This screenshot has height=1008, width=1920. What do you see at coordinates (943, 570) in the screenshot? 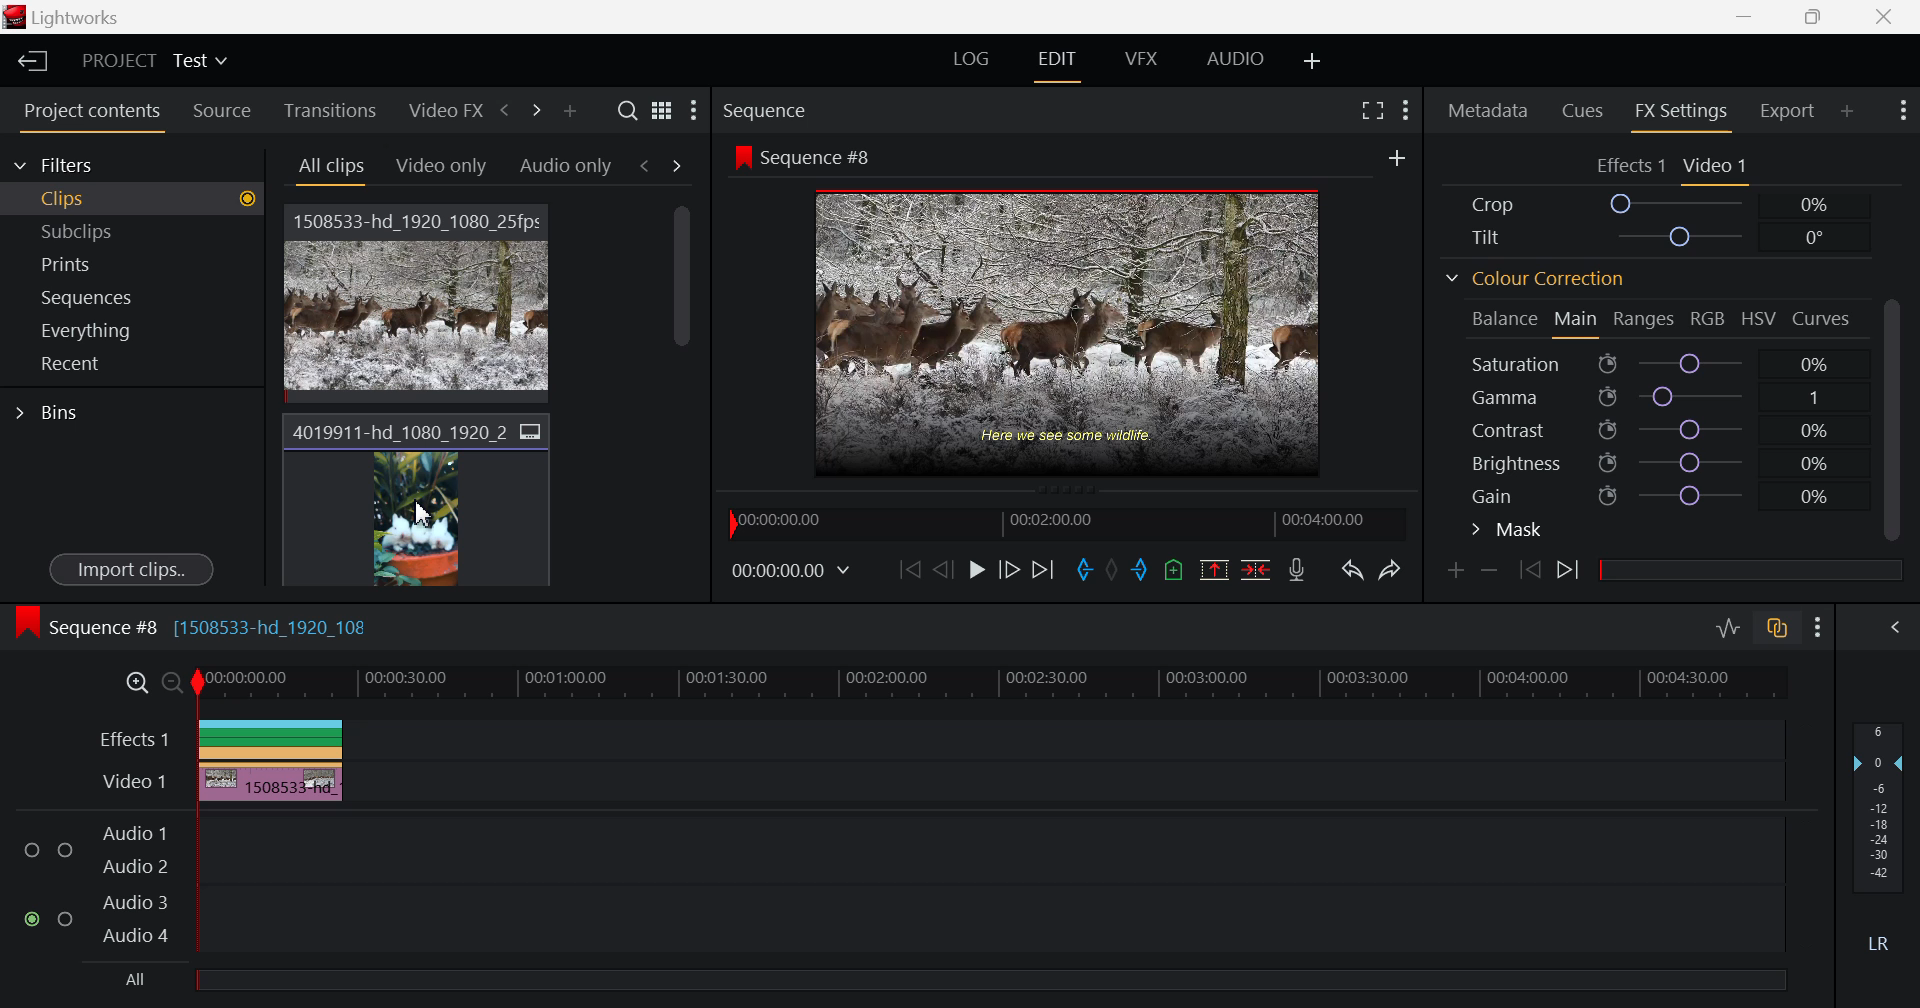
I see `Go Back` at bounding box center [943, 570].